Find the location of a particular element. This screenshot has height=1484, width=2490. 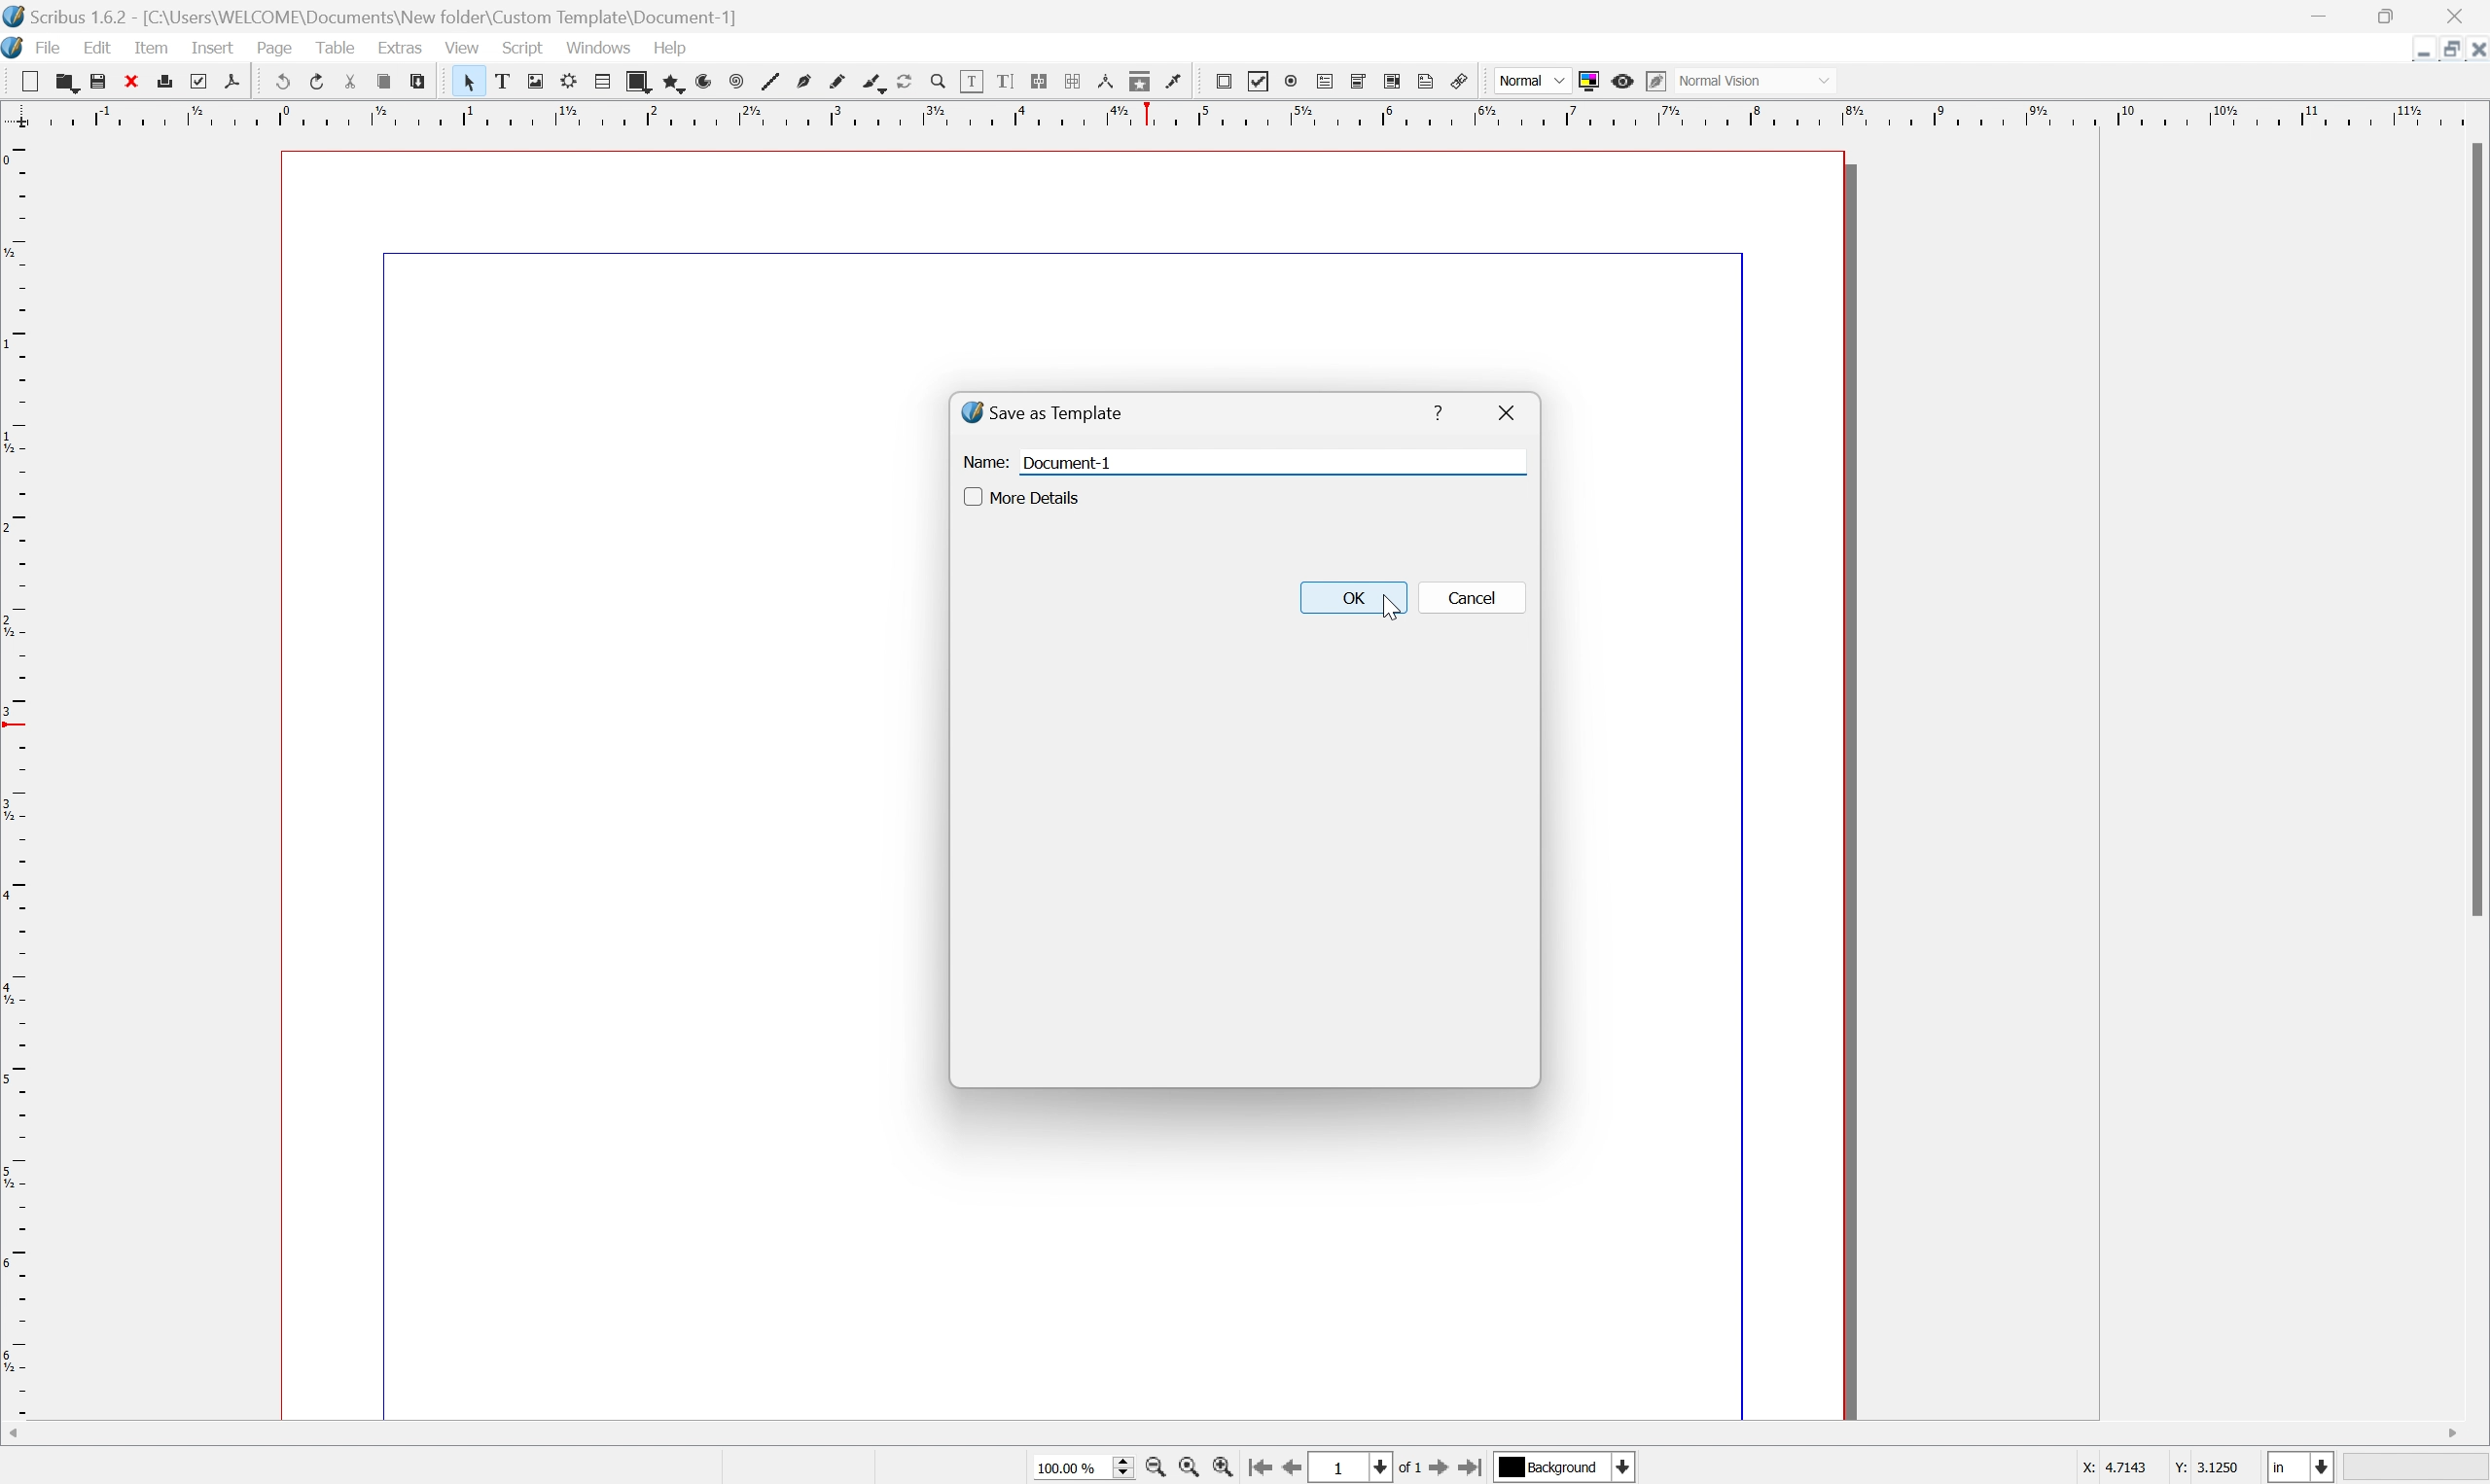

help is located at coordinates (677, 48).